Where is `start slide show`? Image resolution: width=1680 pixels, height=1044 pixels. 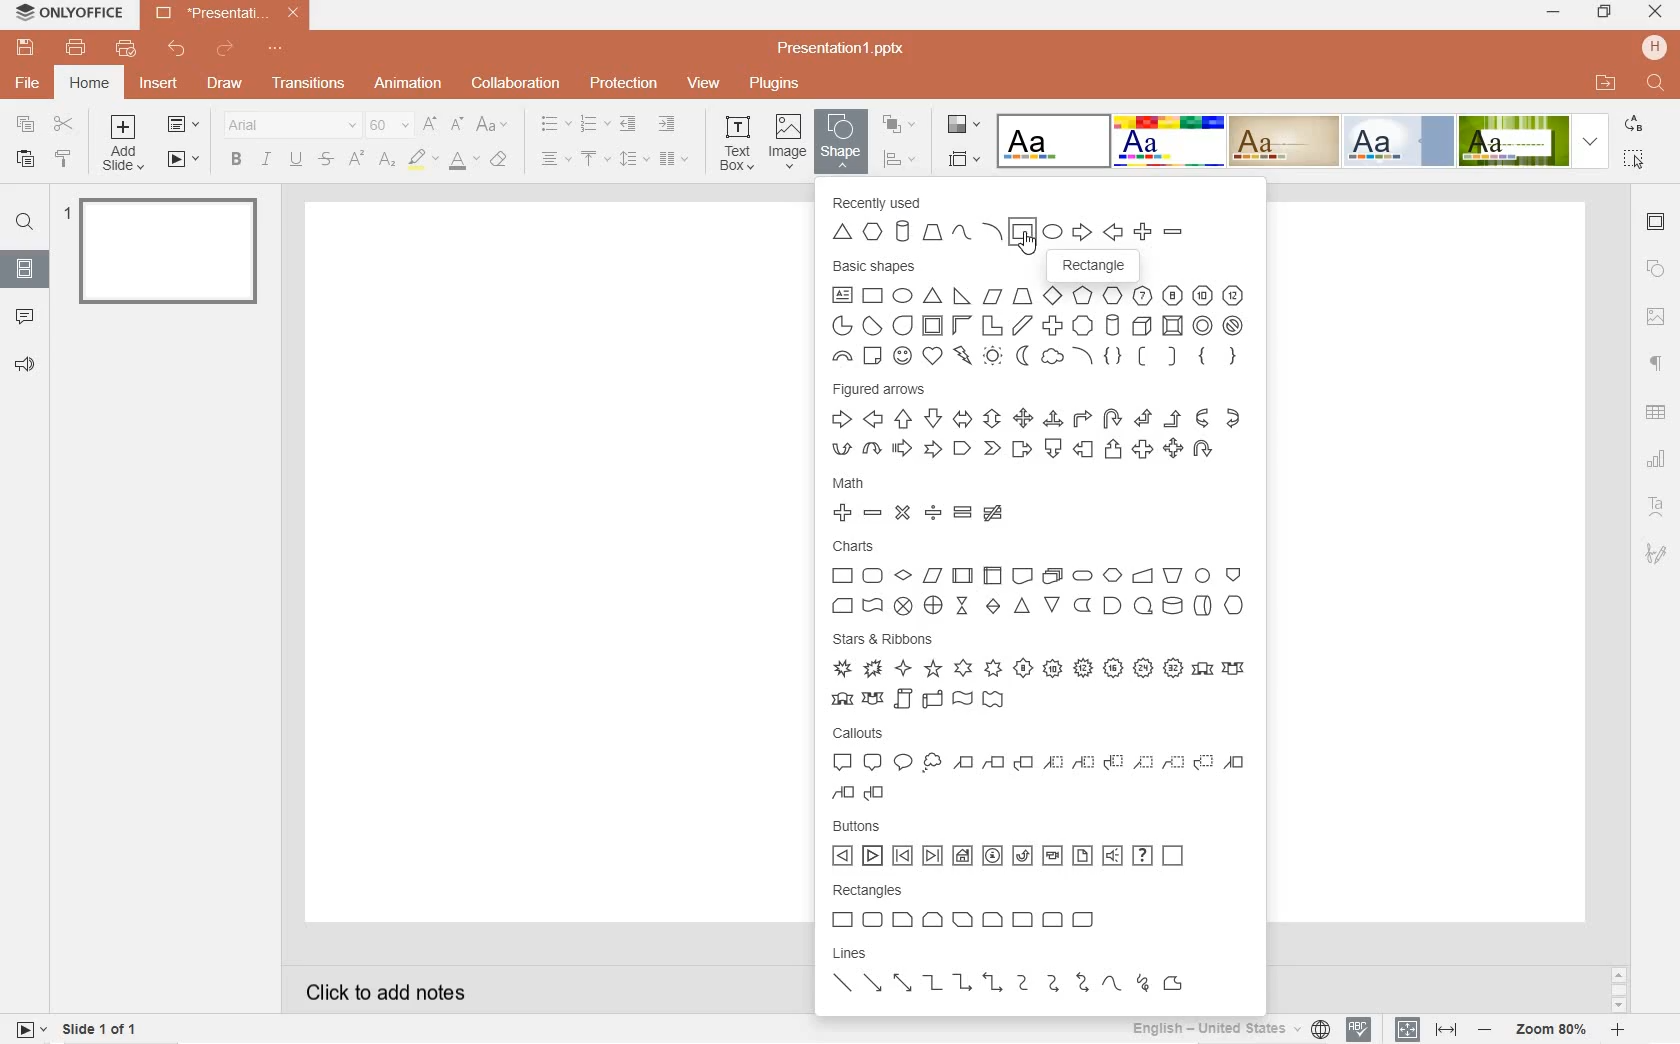
start slide show is located at coordinates (31, 1028).